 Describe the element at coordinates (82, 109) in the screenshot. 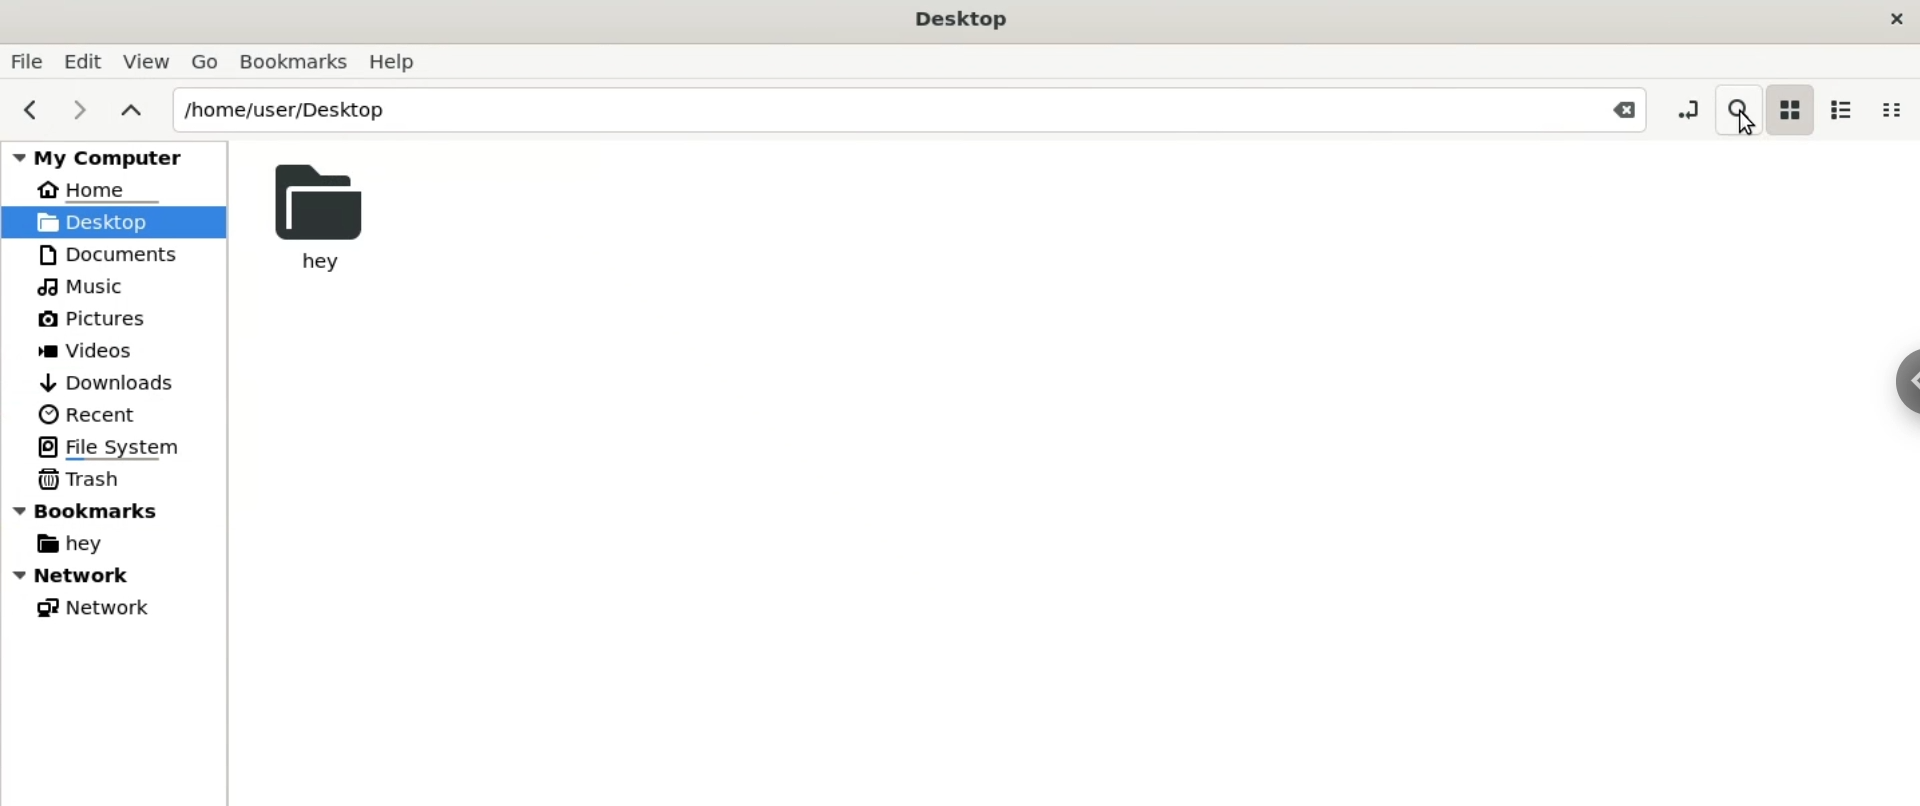

I see `next` at that location.